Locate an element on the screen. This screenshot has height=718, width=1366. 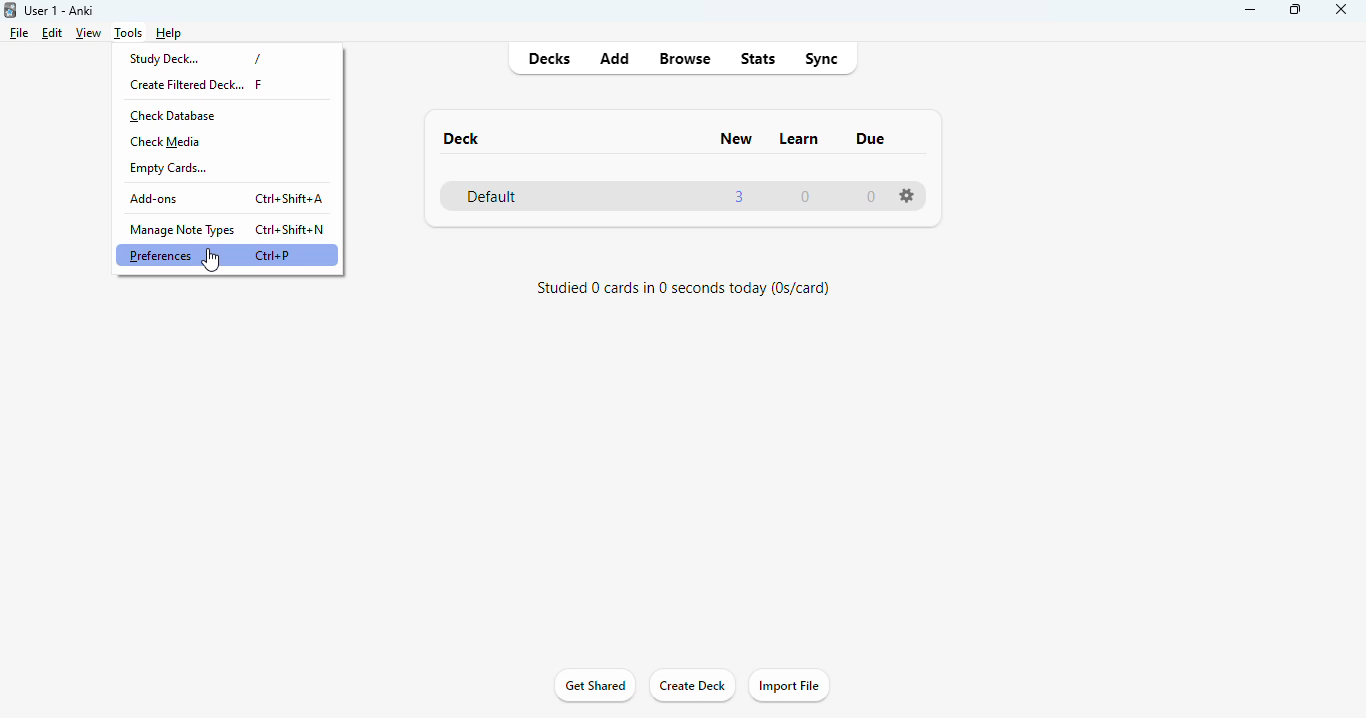
stats is located at coordinates (759, 59).